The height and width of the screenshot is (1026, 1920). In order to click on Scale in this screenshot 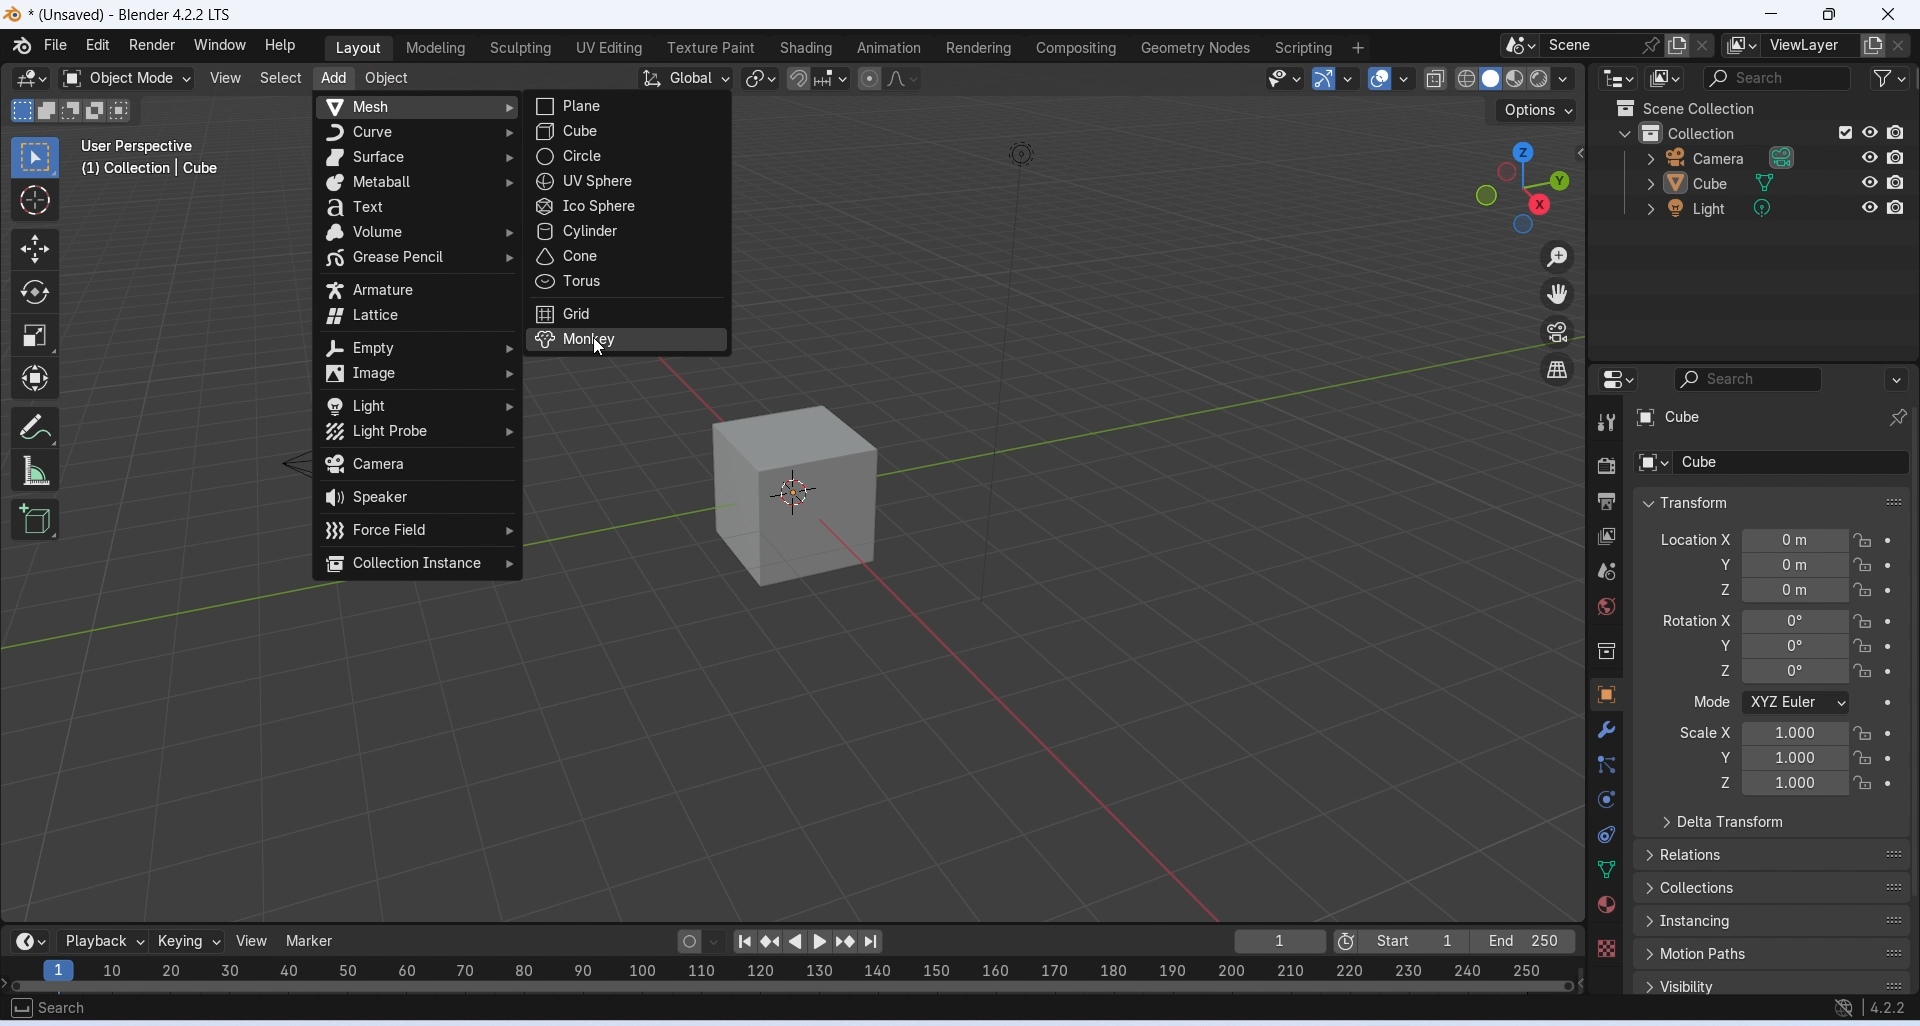, I will do `click(34, 336)`.